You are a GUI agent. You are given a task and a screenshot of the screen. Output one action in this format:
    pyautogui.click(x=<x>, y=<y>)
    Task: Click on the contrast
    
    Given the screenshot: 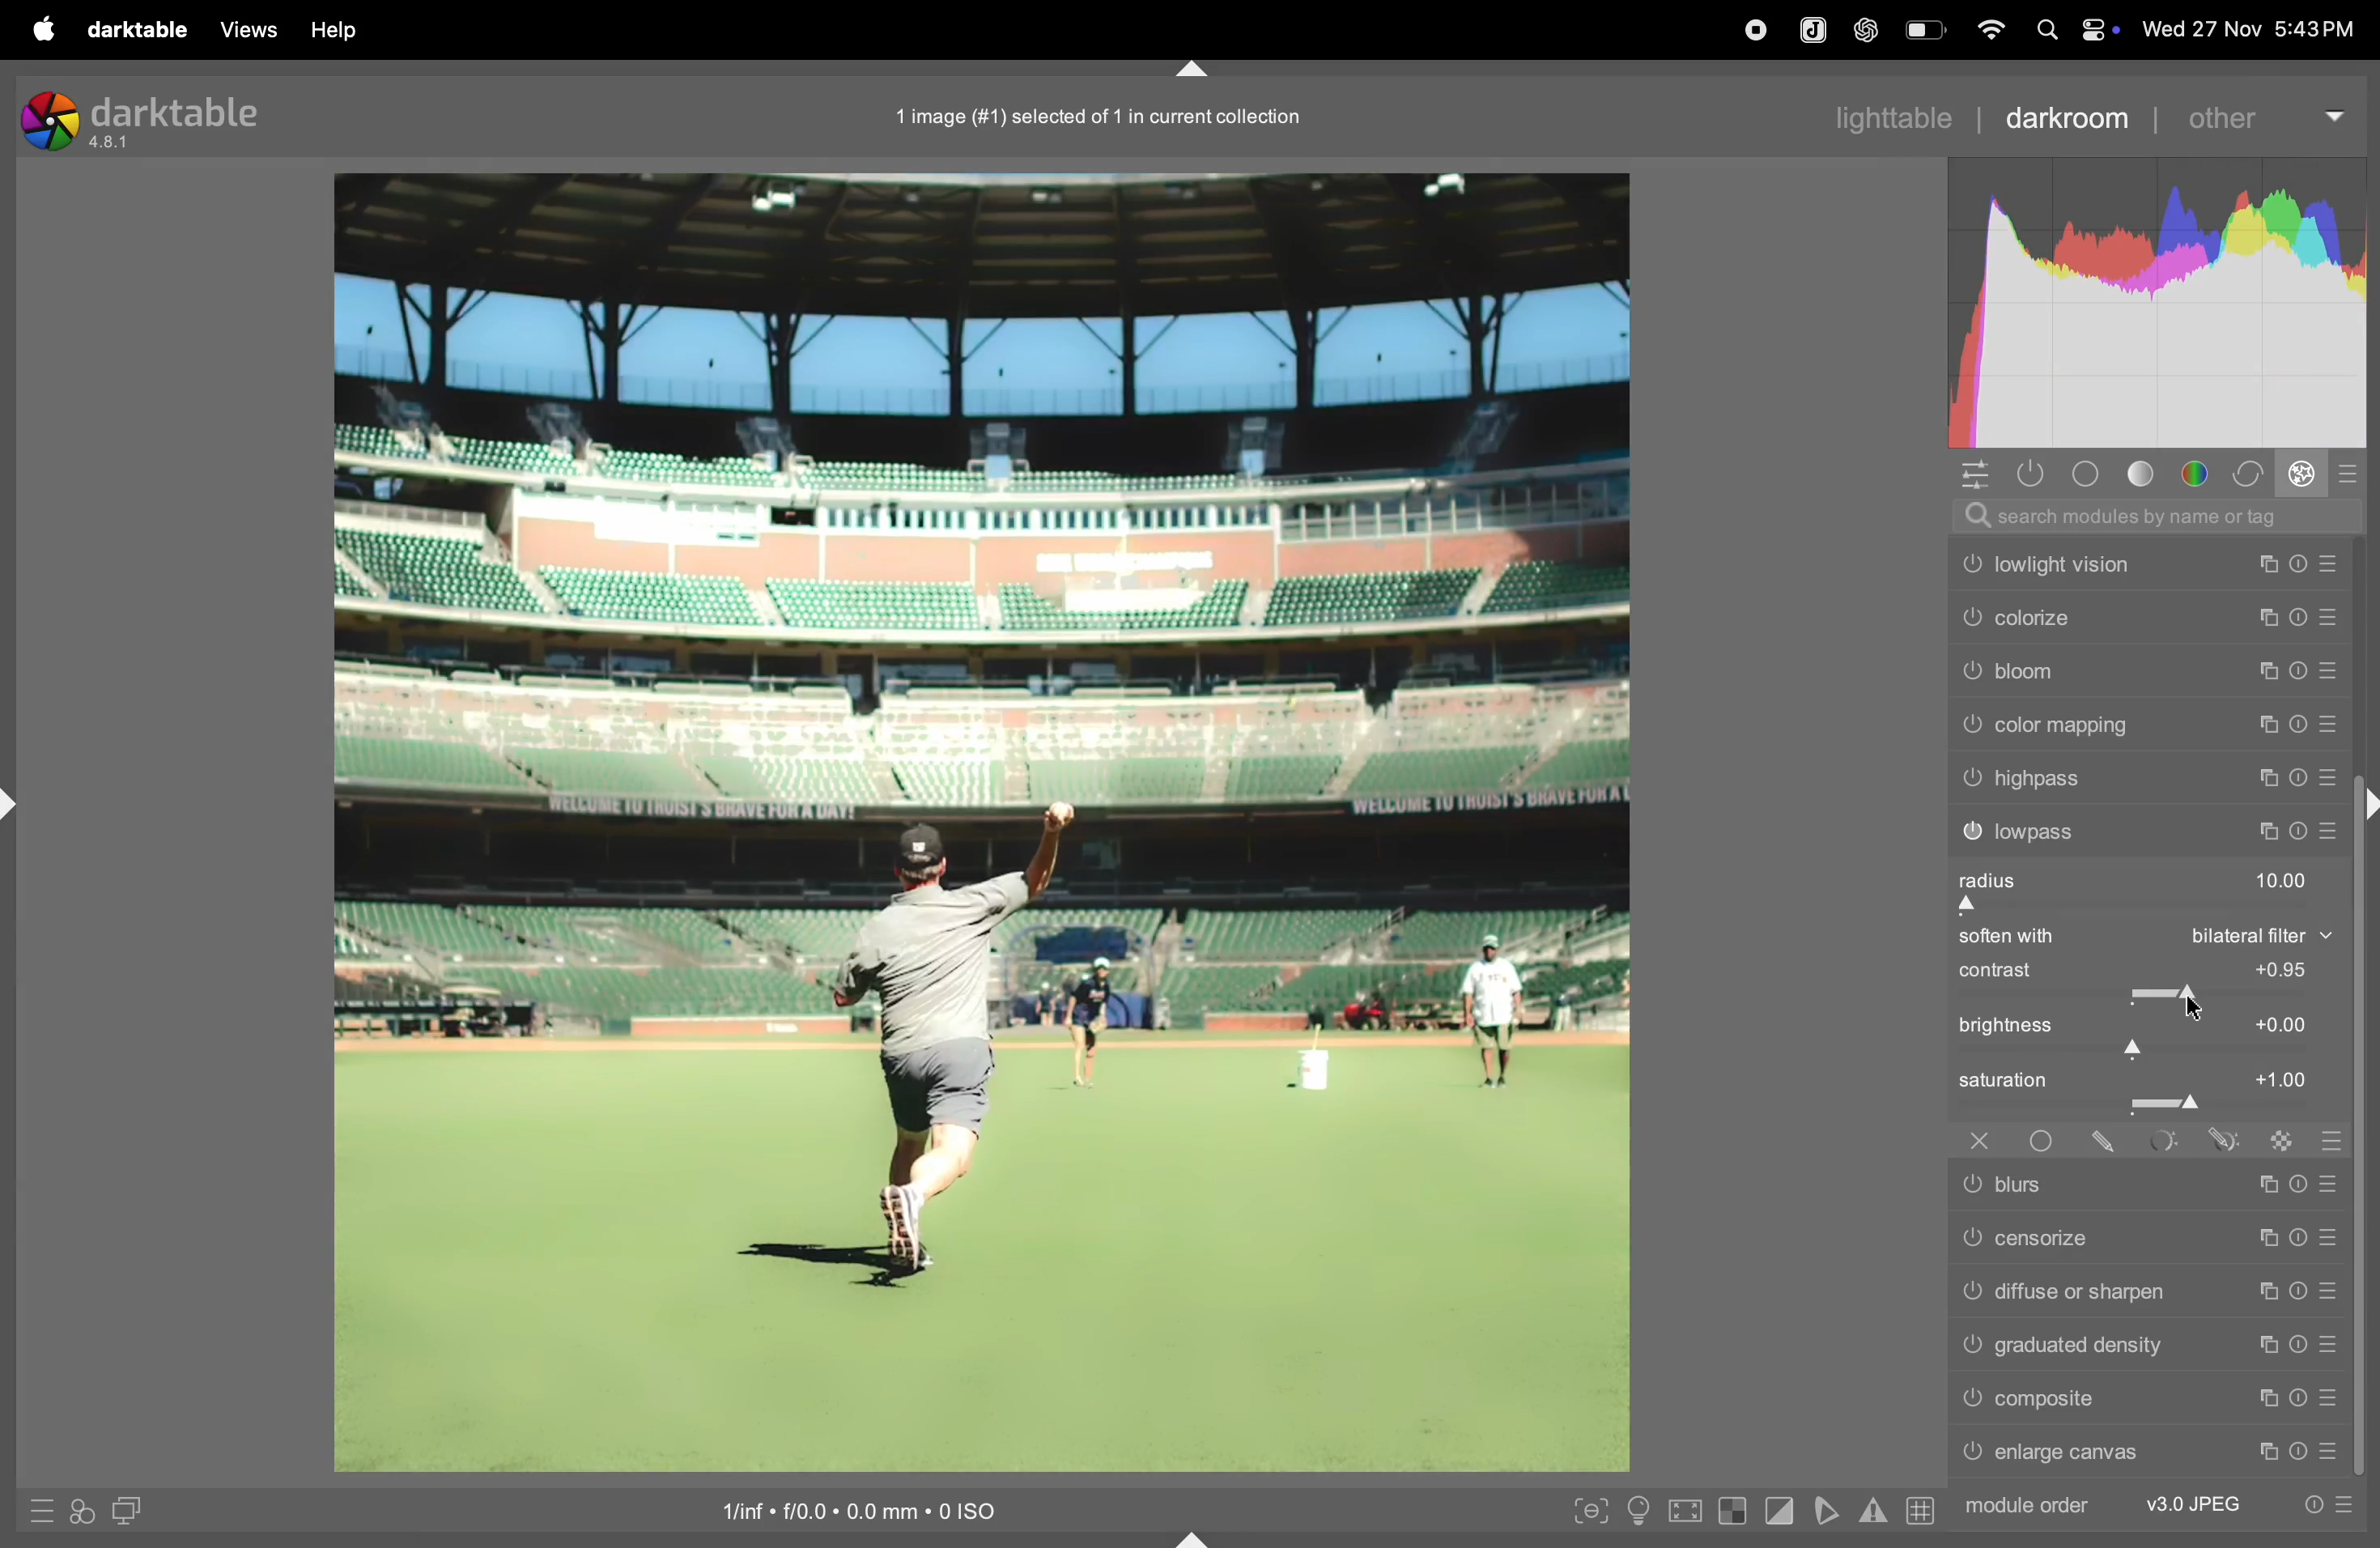 What is the action you would take?
    pyautogui.click(x=2141, y=984)
    